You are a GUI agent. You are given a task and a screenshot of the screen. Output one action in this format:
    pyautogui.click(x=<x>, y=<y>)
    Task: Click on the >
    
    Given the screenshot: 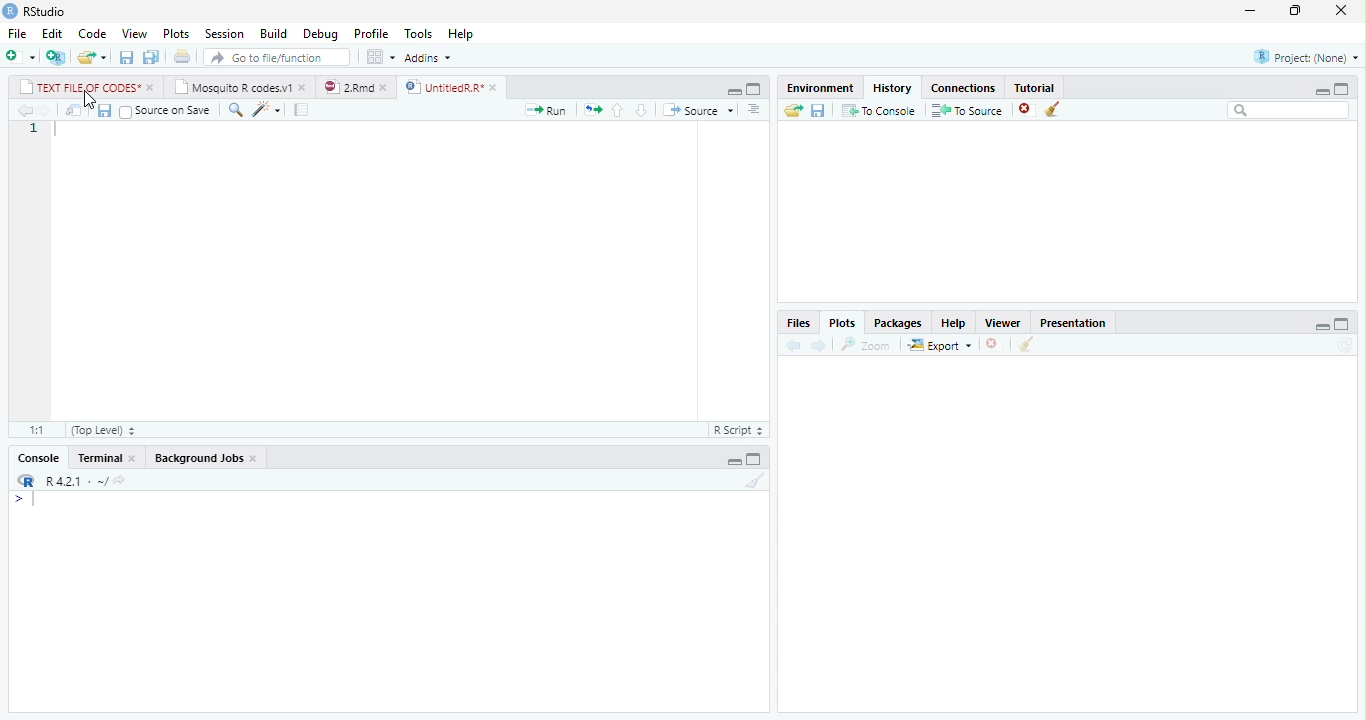 What is the action you would take?
    pyautogui.click(x=26, y=499)
    